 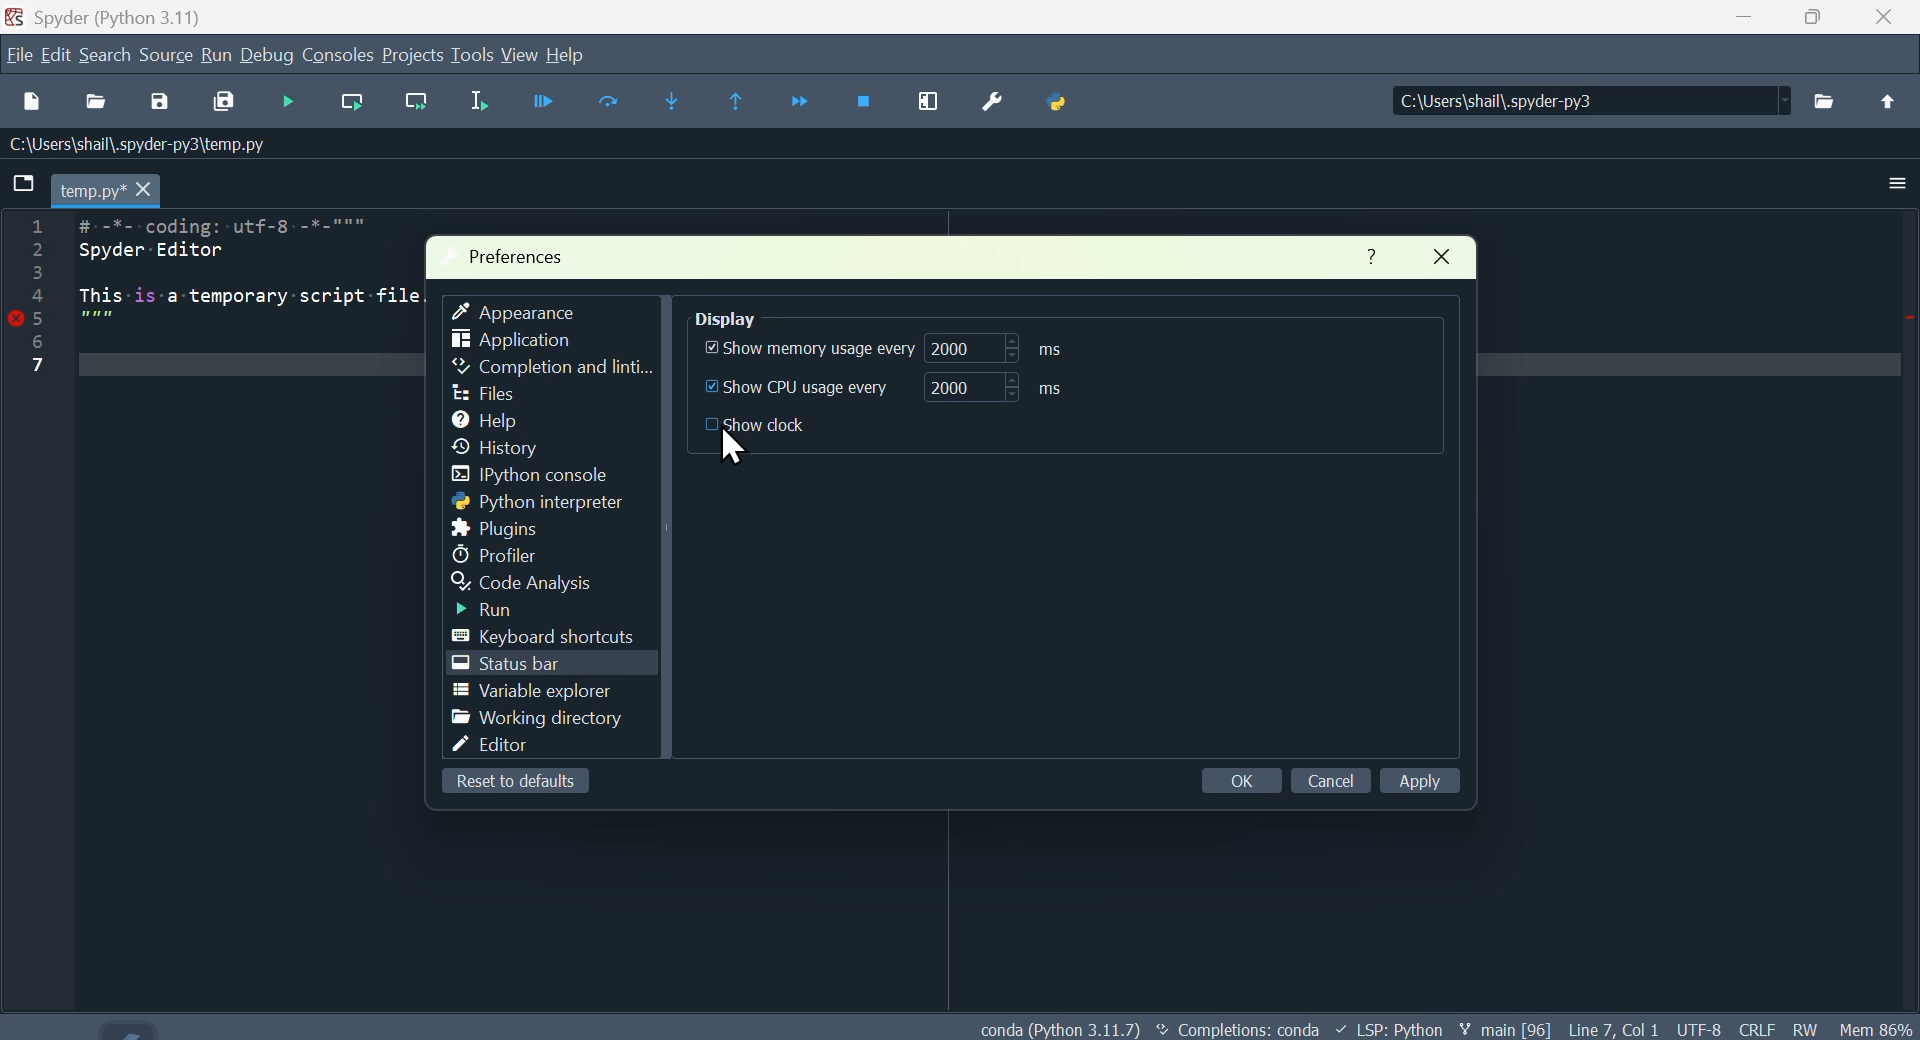 I want to click on Reset to default, so click(x=513, y=782).